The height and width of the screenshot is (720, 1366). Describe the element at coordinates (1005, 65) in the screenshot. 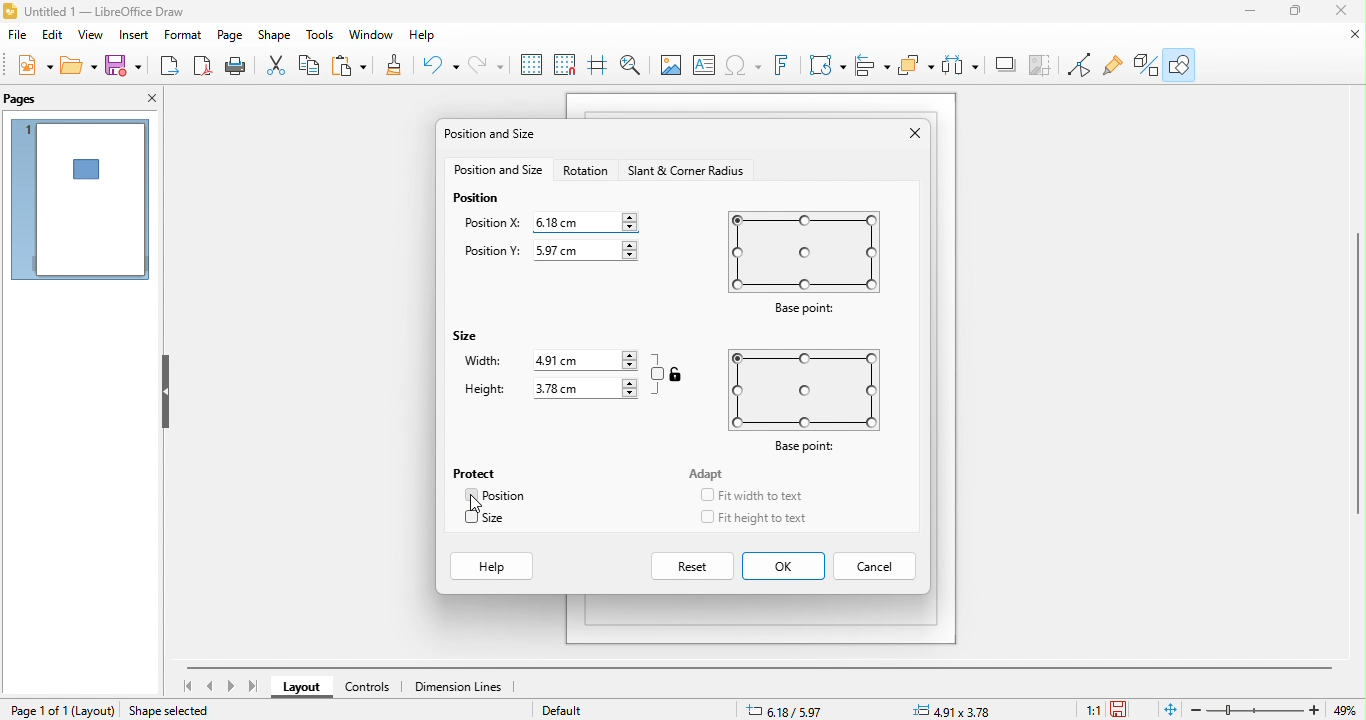

I see `crop image` at that location.